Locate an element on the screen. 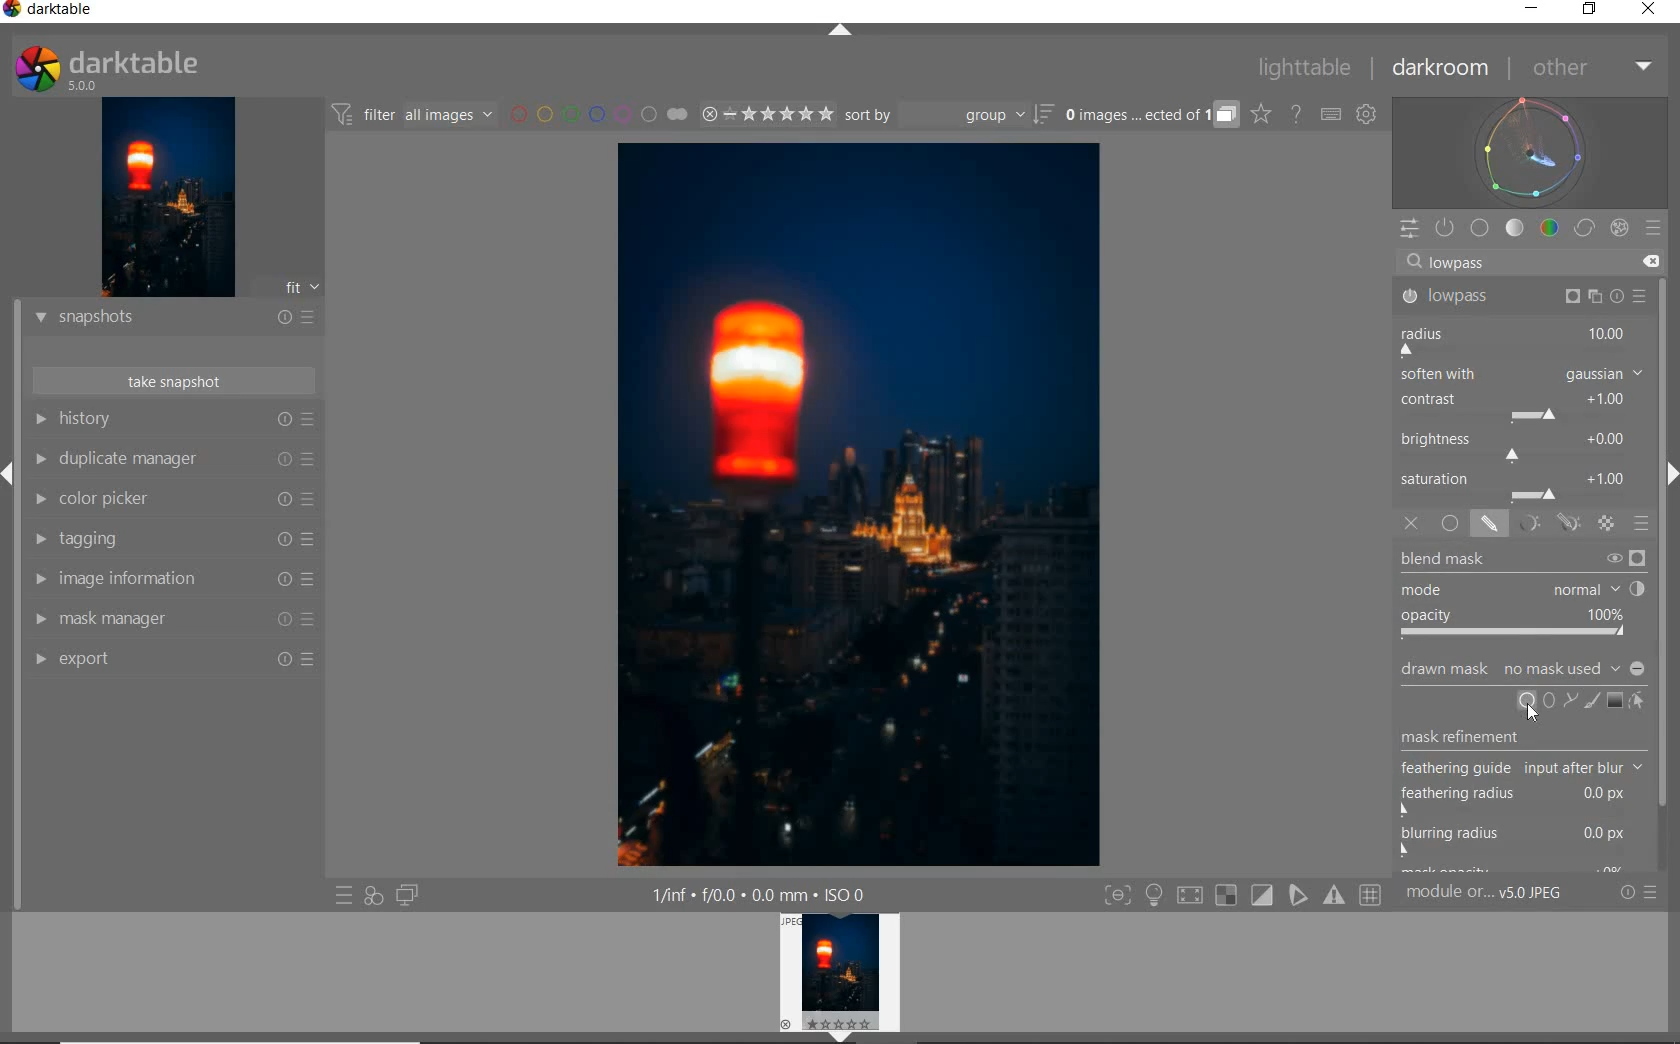 This screenshot has height=1044, width=1680. SORT is located at coordinates (947, 117).